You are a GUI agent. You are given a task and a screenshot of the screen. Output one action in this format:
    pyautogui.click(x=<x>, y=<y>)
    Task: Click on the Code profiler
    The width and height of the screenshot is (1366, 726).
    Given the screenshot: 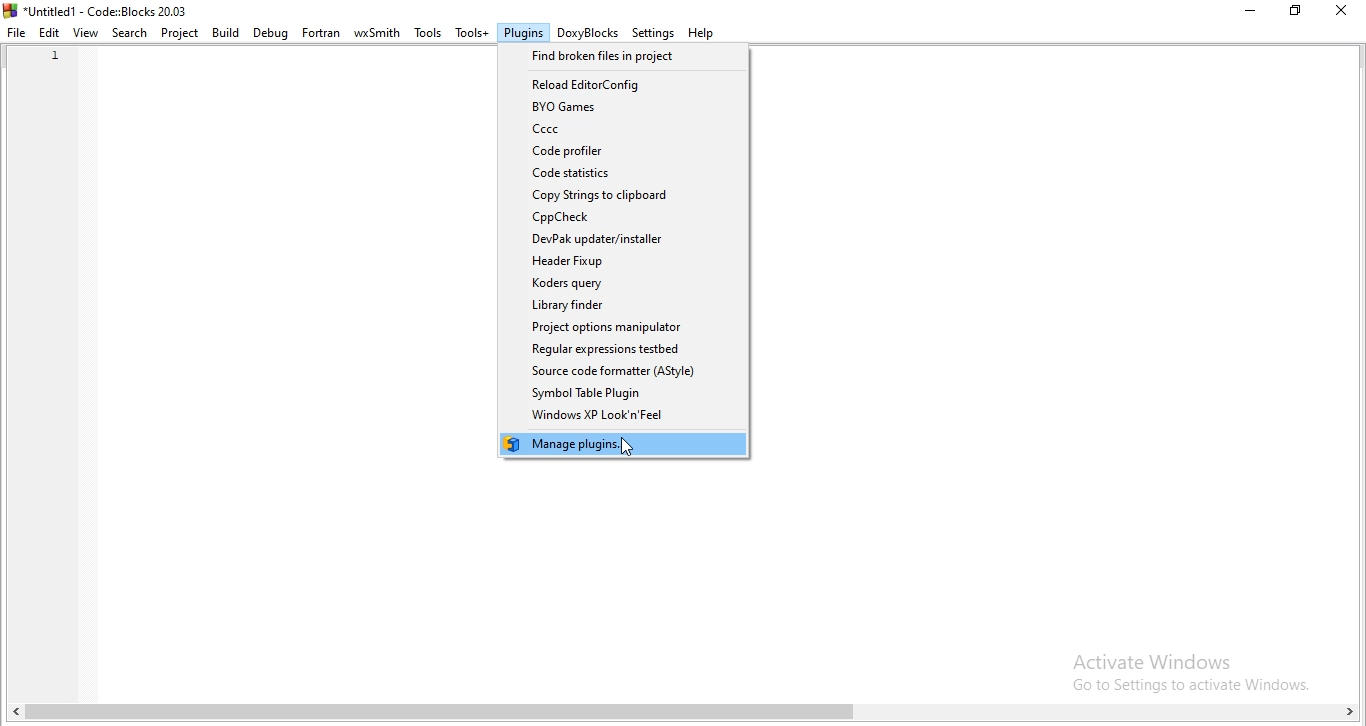 What is the action you would take?
    pyautogui.click(x=623, y=151)
    